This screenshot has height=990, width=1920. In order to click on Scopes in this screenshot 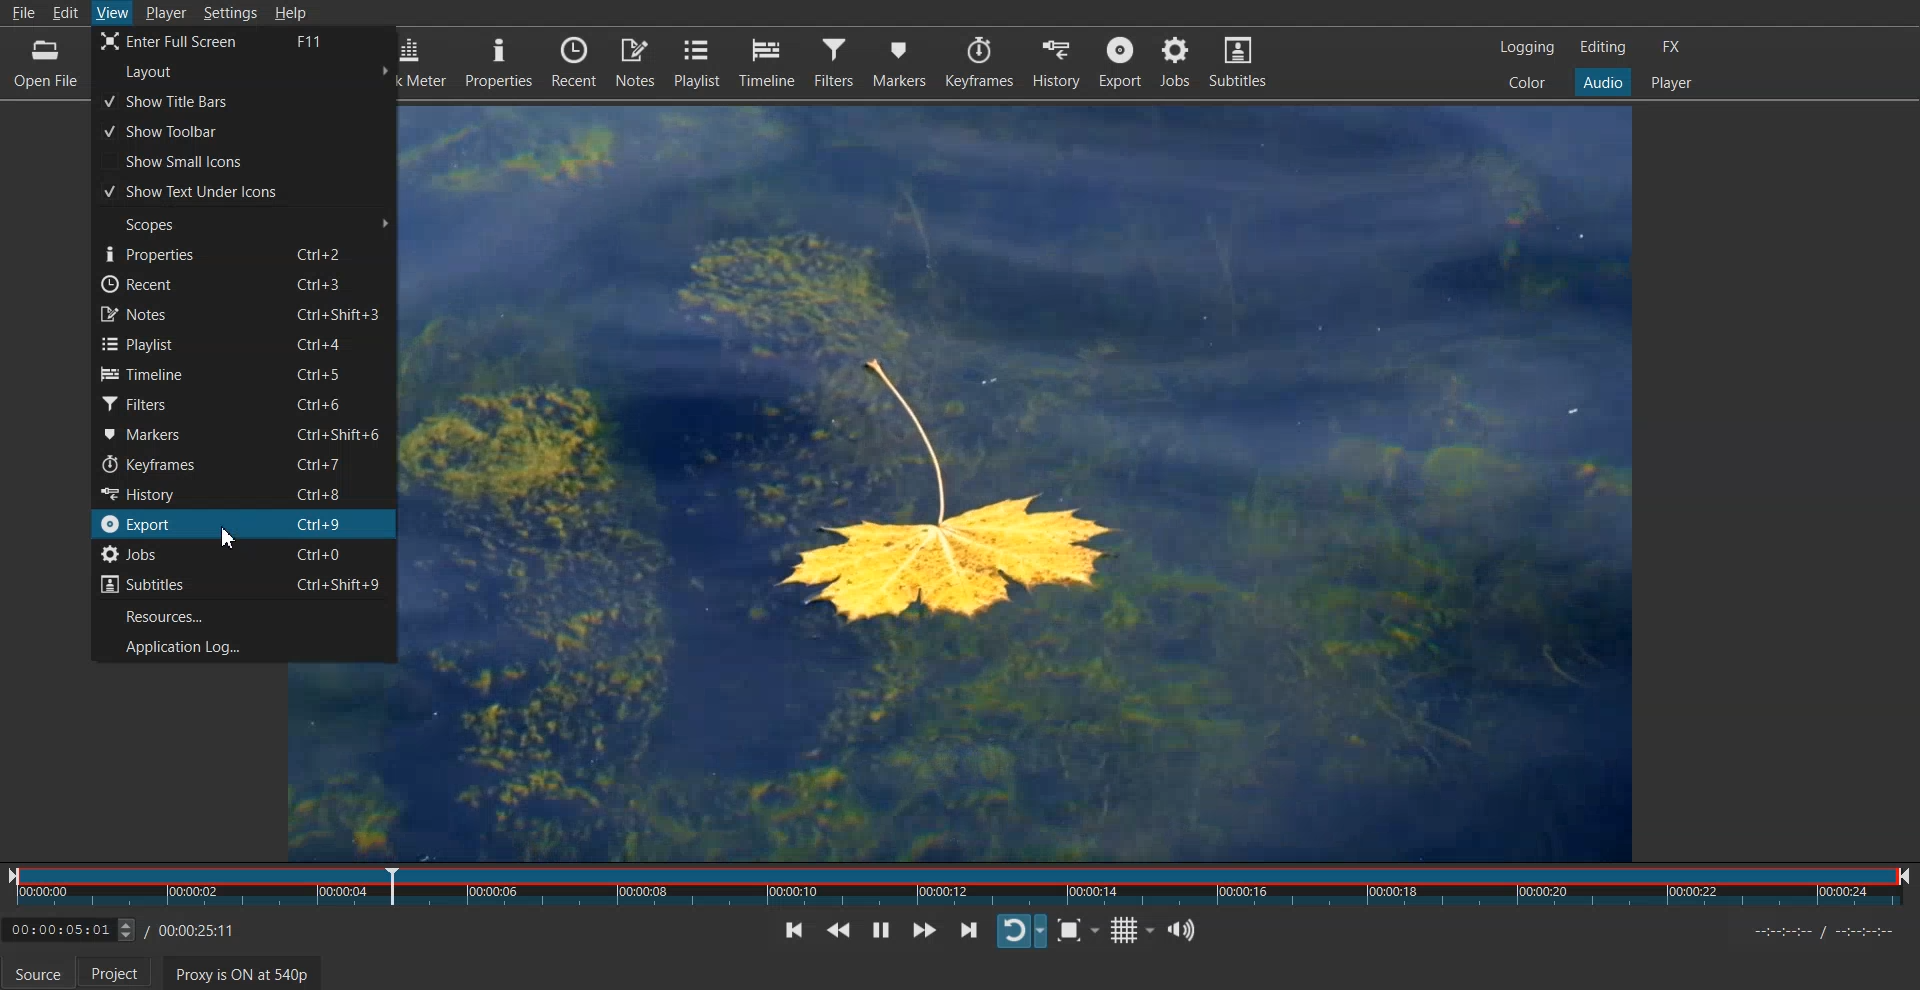, I will do `click(245, 223)`.